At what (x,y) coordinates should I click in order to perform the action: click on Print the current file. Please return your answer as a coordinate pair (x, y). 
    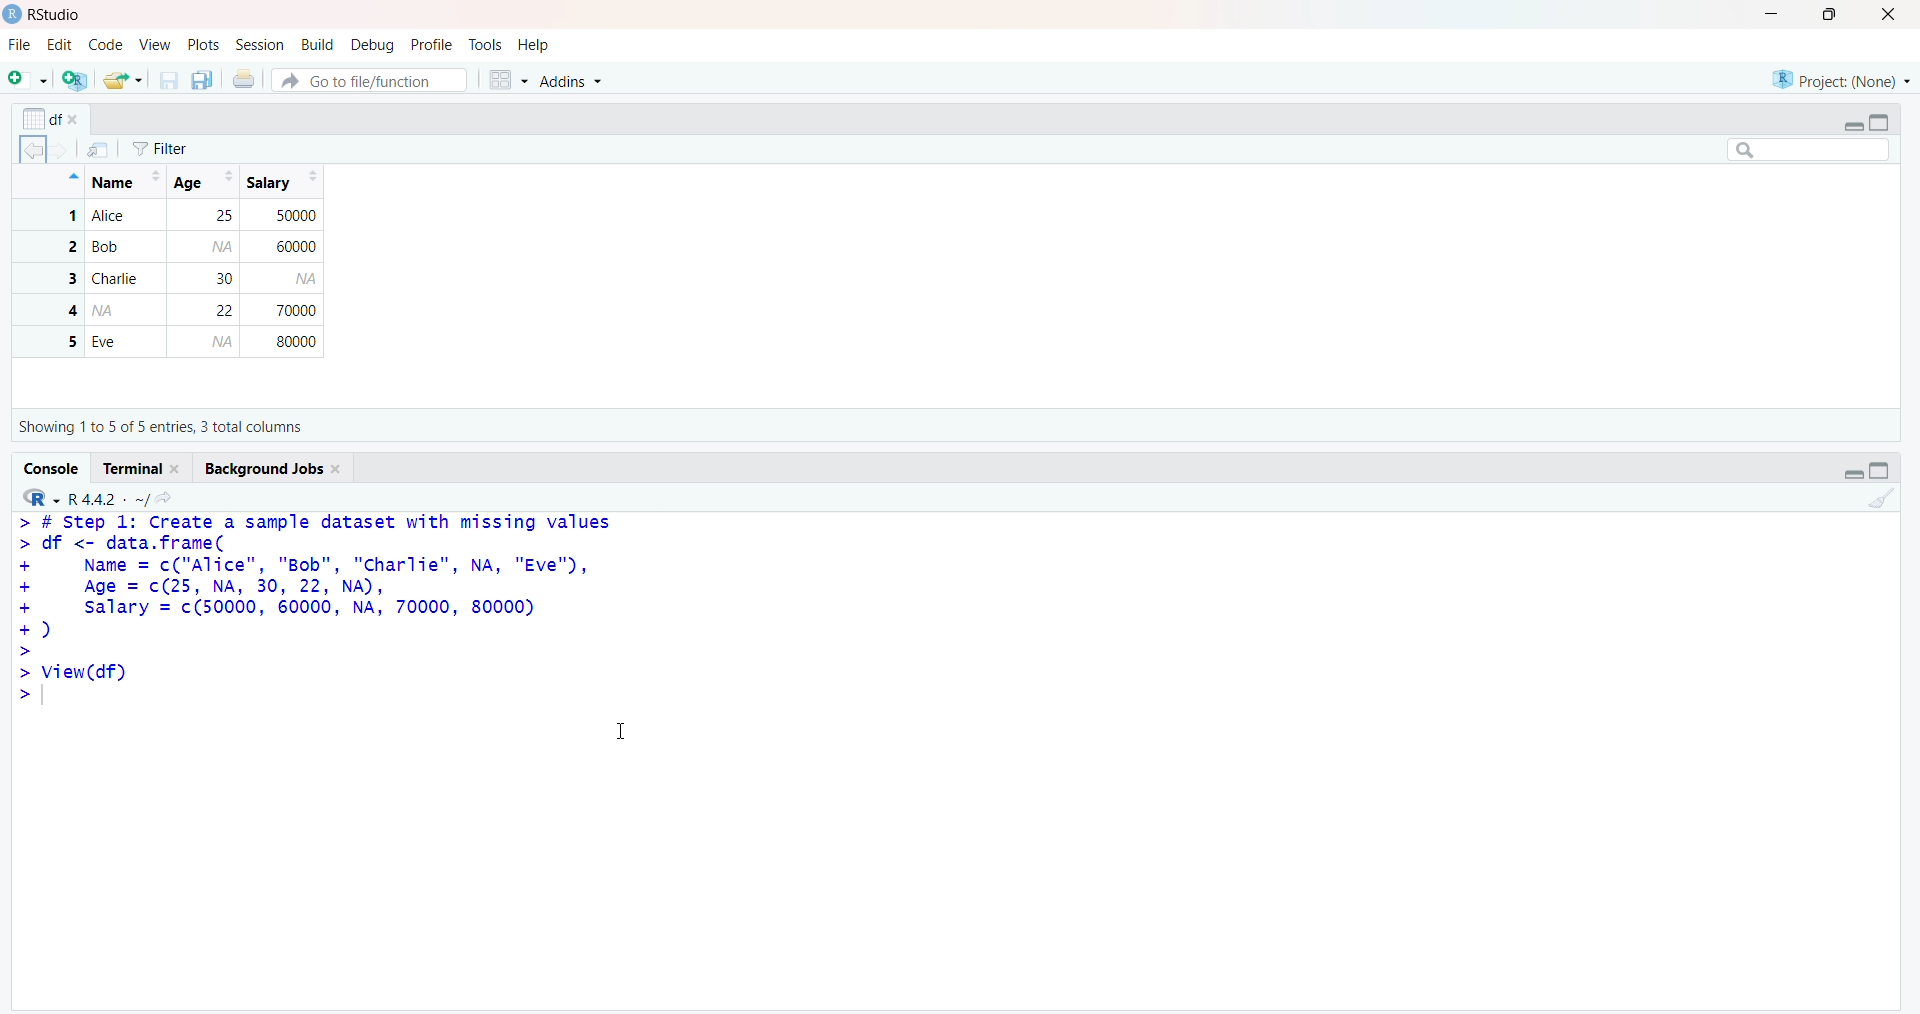
    Looking at the image, I should click on (246, 78).